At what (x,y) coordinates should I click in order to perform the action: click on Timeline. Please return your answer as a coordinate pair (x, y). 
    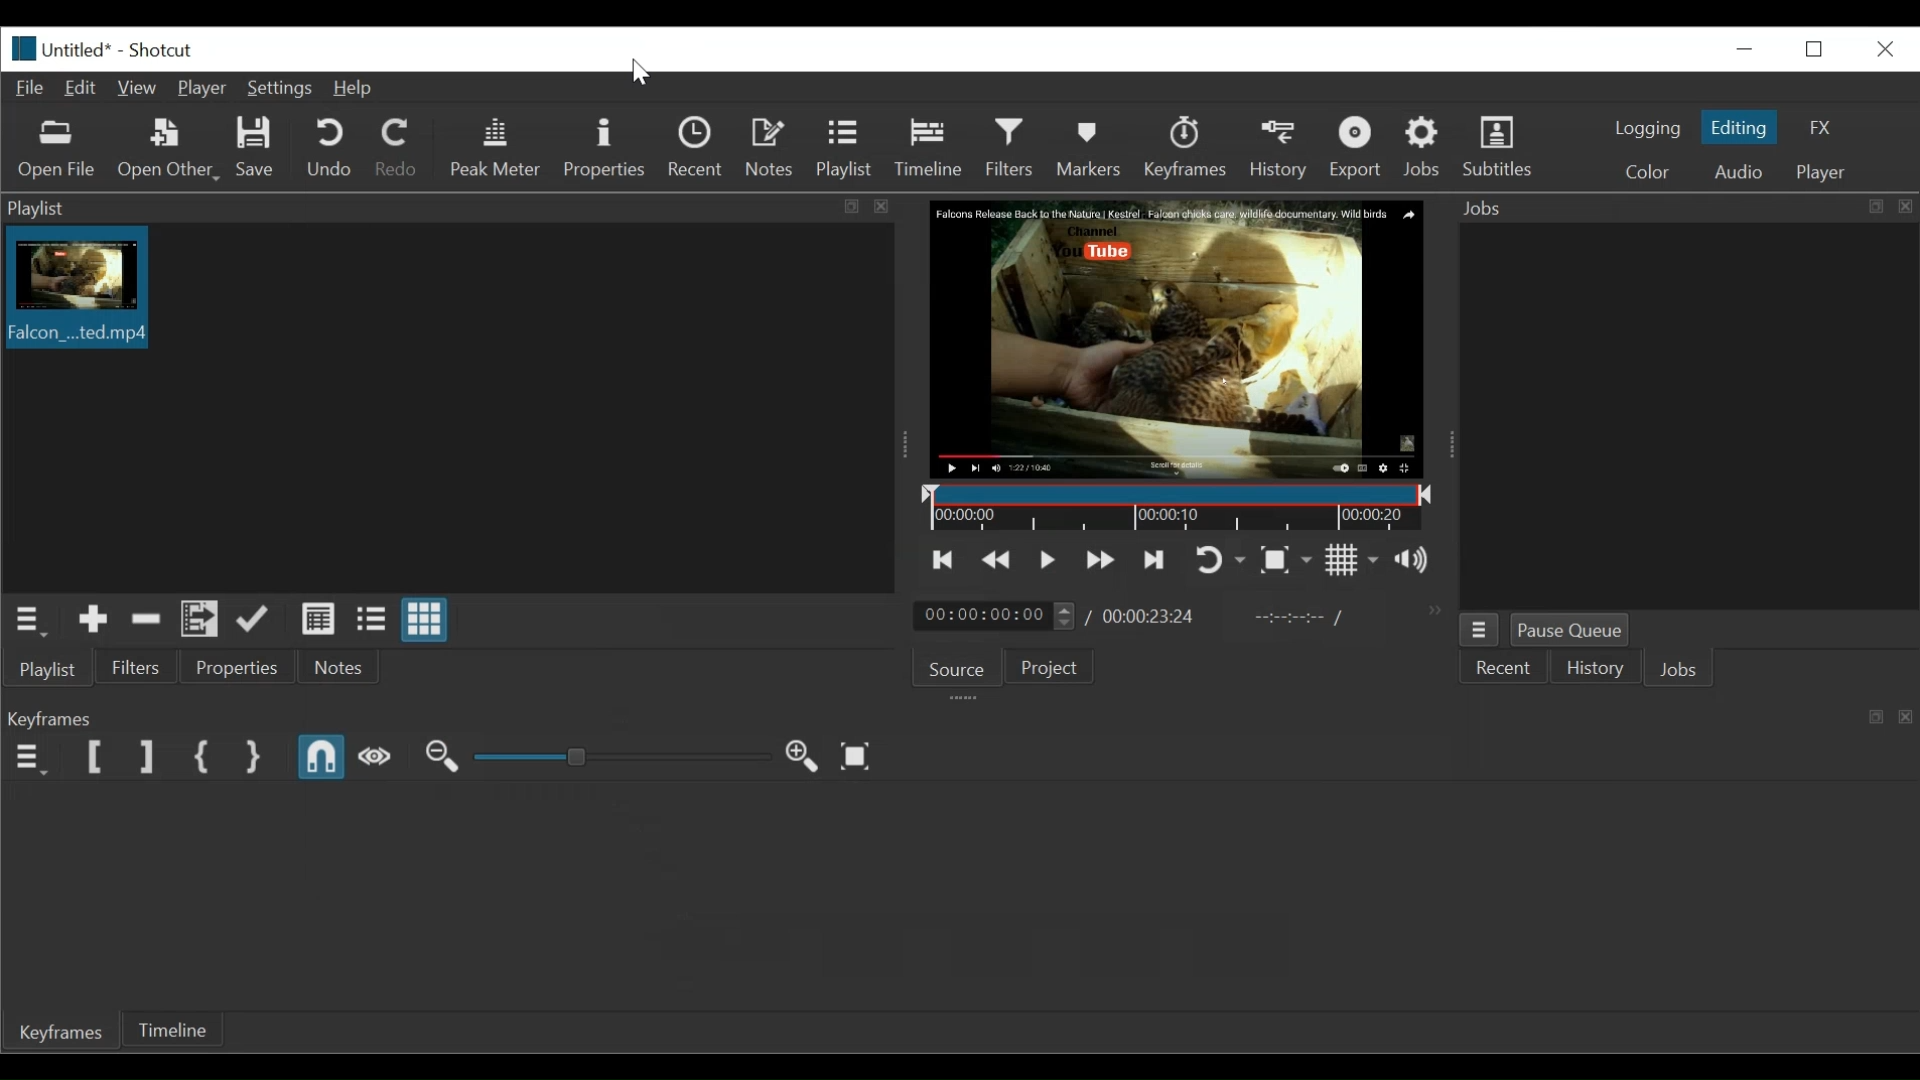
    Looking at the image, I should click on (931, 147).